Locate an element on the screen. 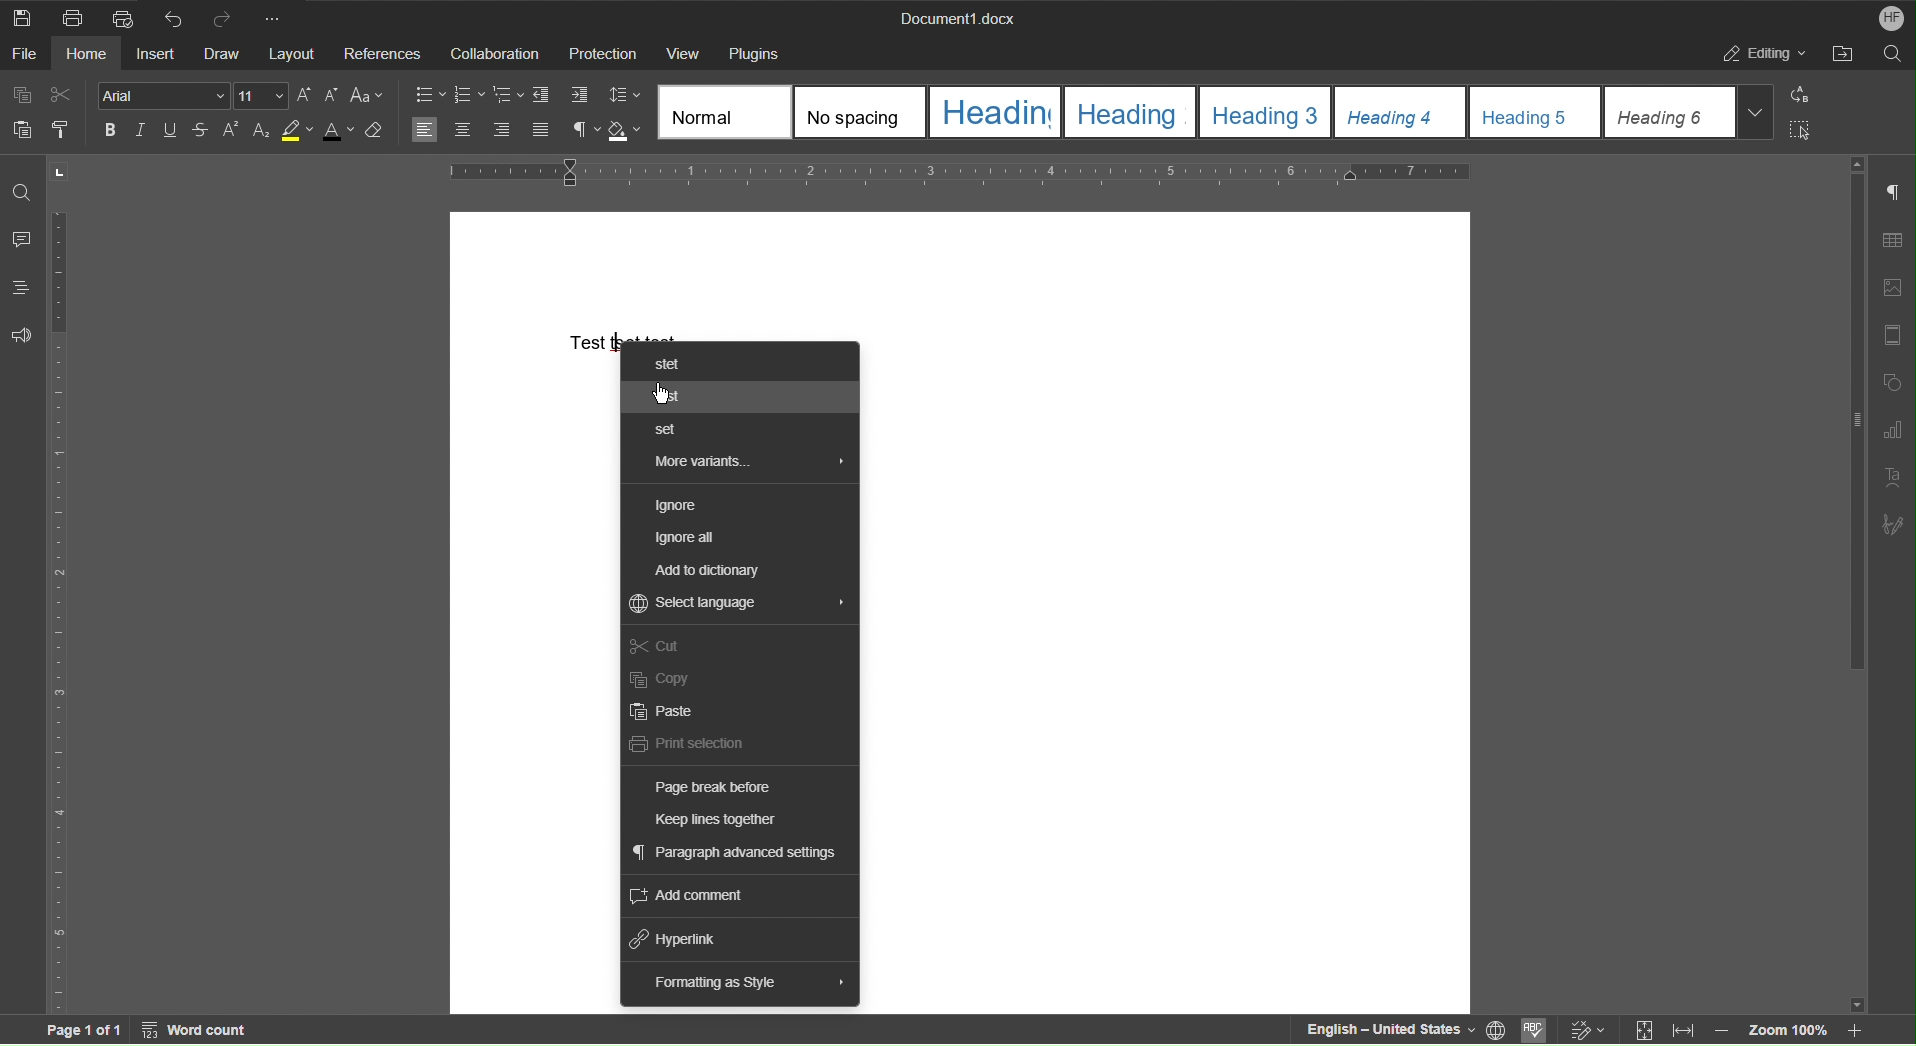 This screenshot has width=1916, height=1046. Page break before is located at coordinates (712, 789).